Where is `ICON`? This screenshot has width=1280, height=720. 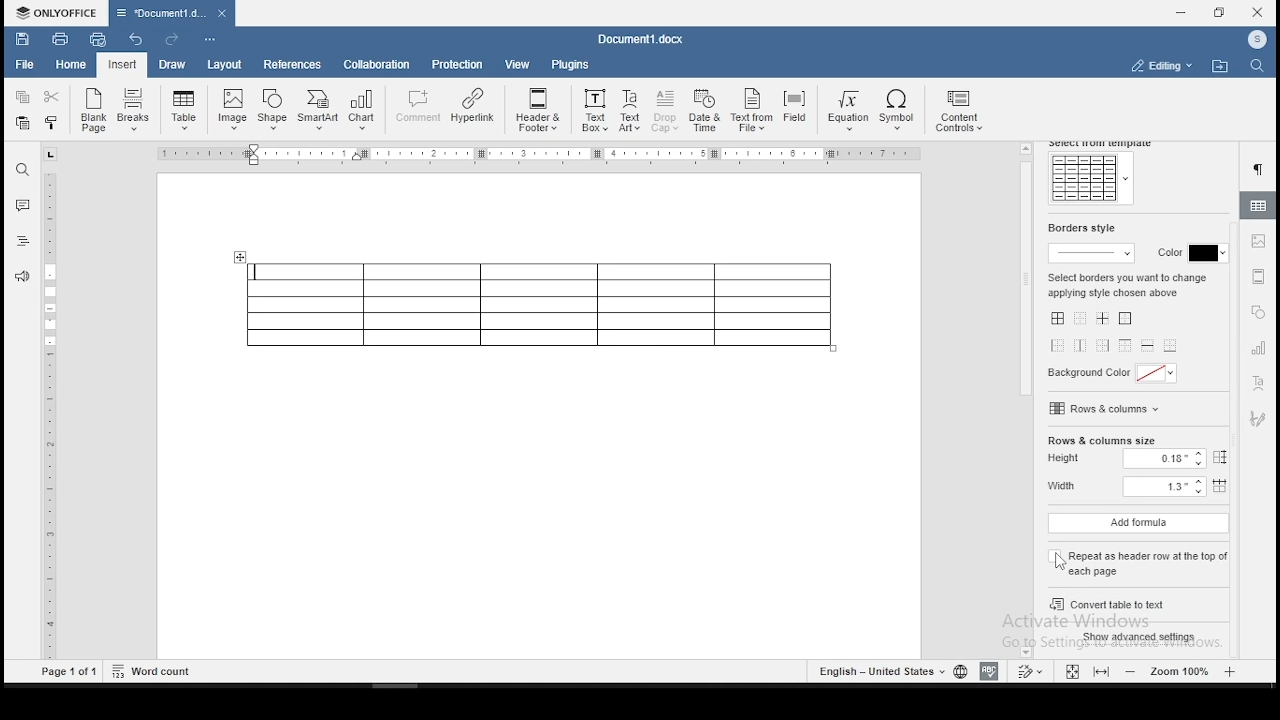 ICON is located at coordinates (1256, 41).